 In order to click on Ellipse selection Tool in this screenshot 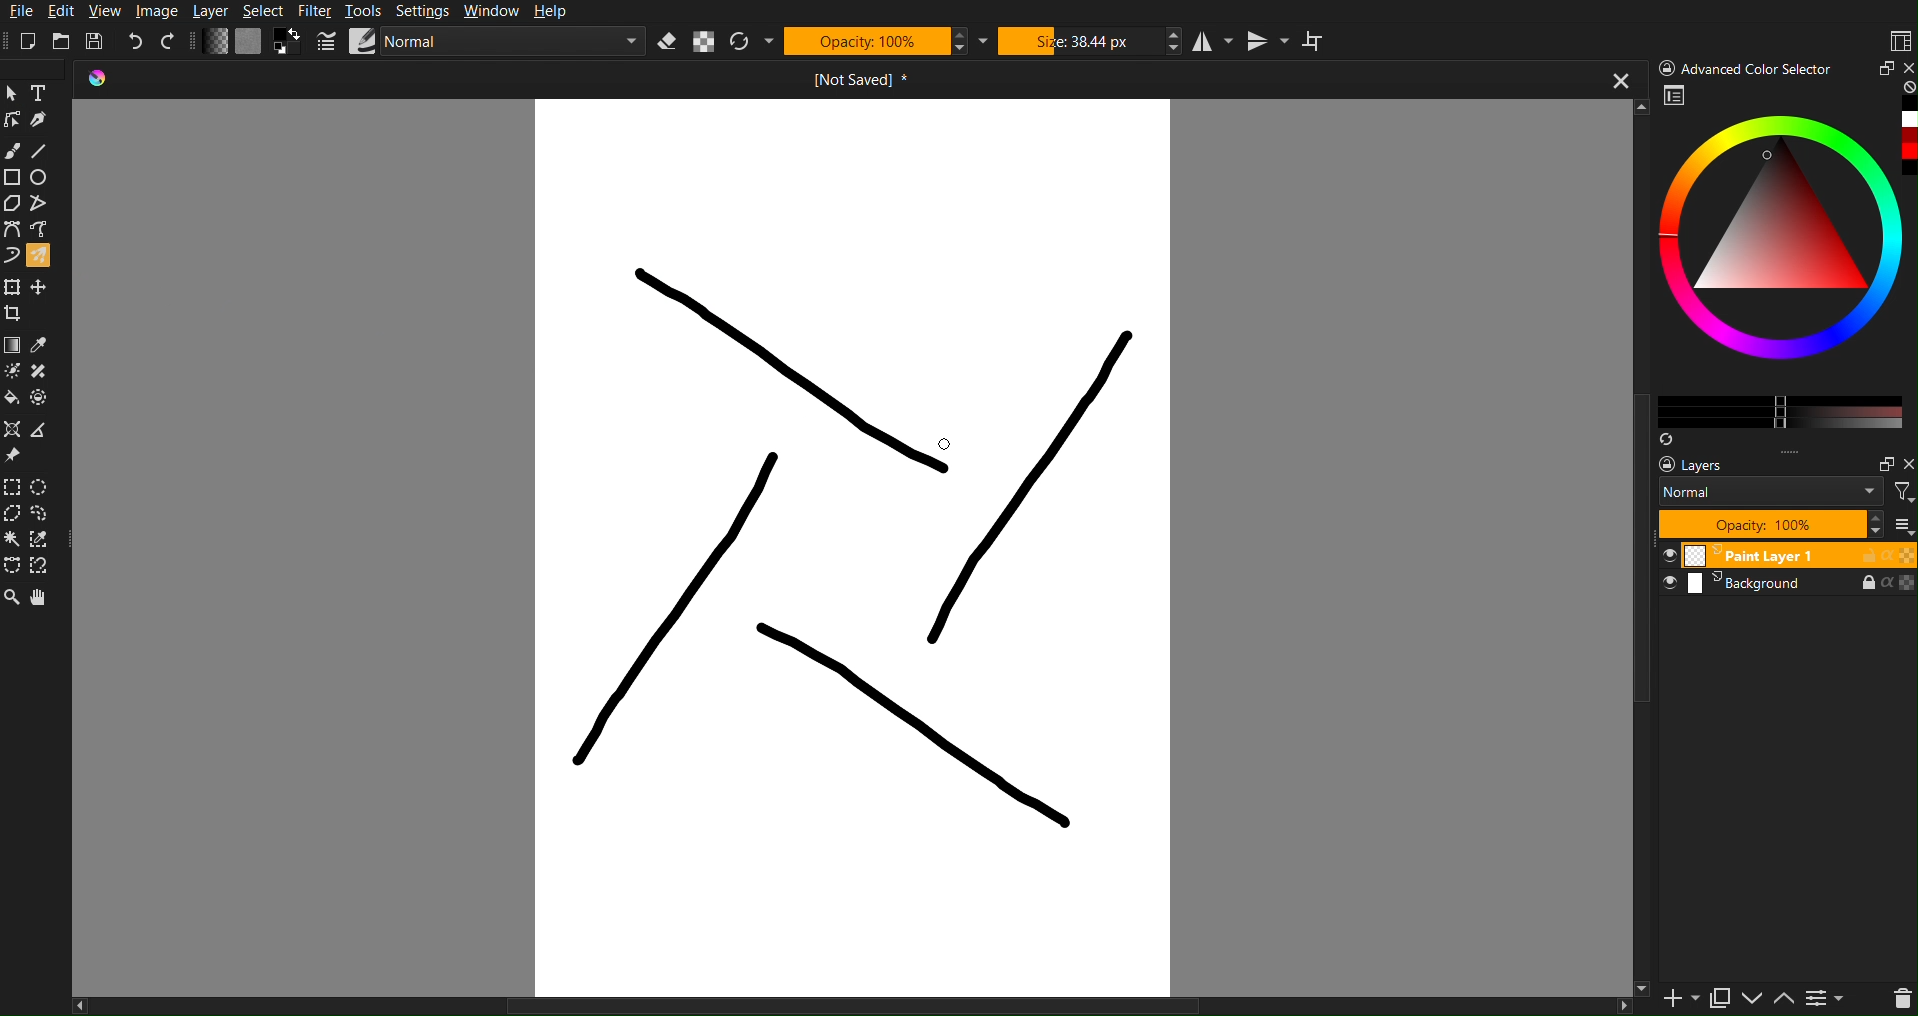, I will do `click(46, 487)`.